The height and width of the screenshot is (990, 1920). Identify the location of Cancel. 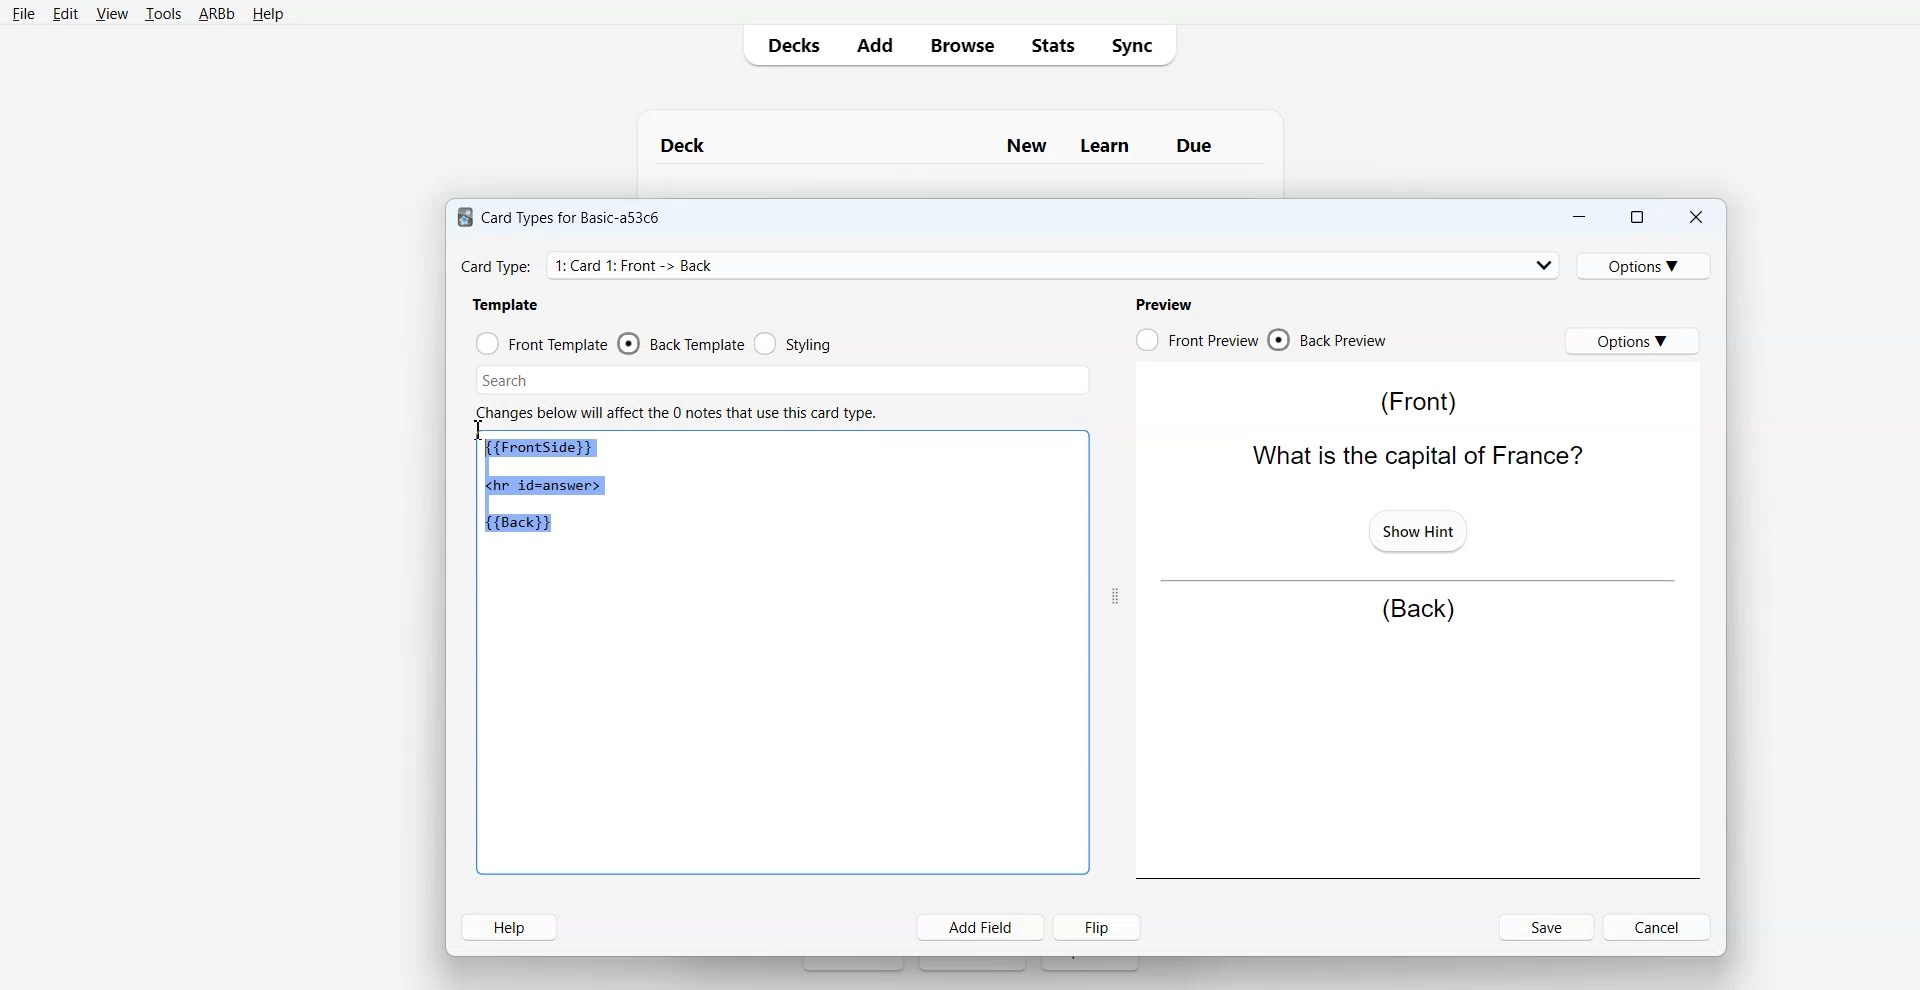
(1660, 926).